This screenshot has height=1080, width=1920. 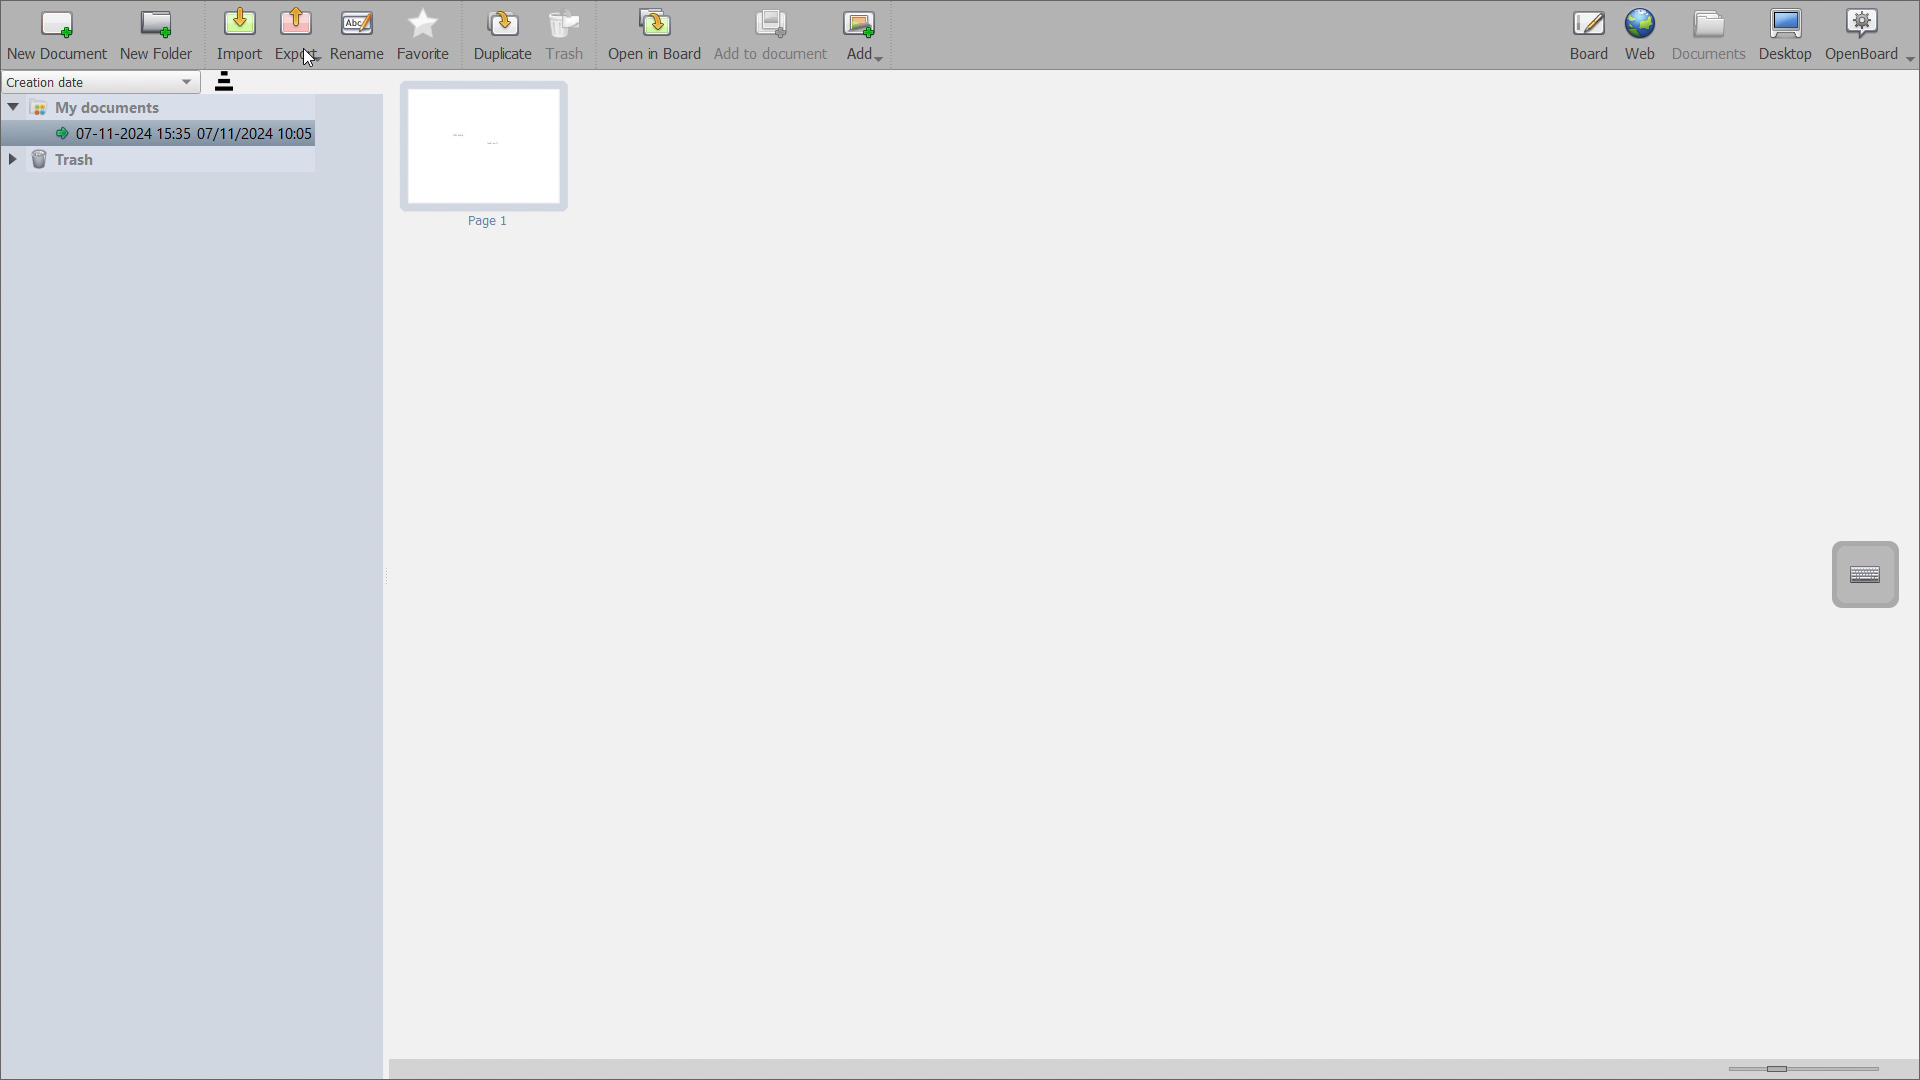 I want to click on virtual keyboard, so click(x=1865, y=574).